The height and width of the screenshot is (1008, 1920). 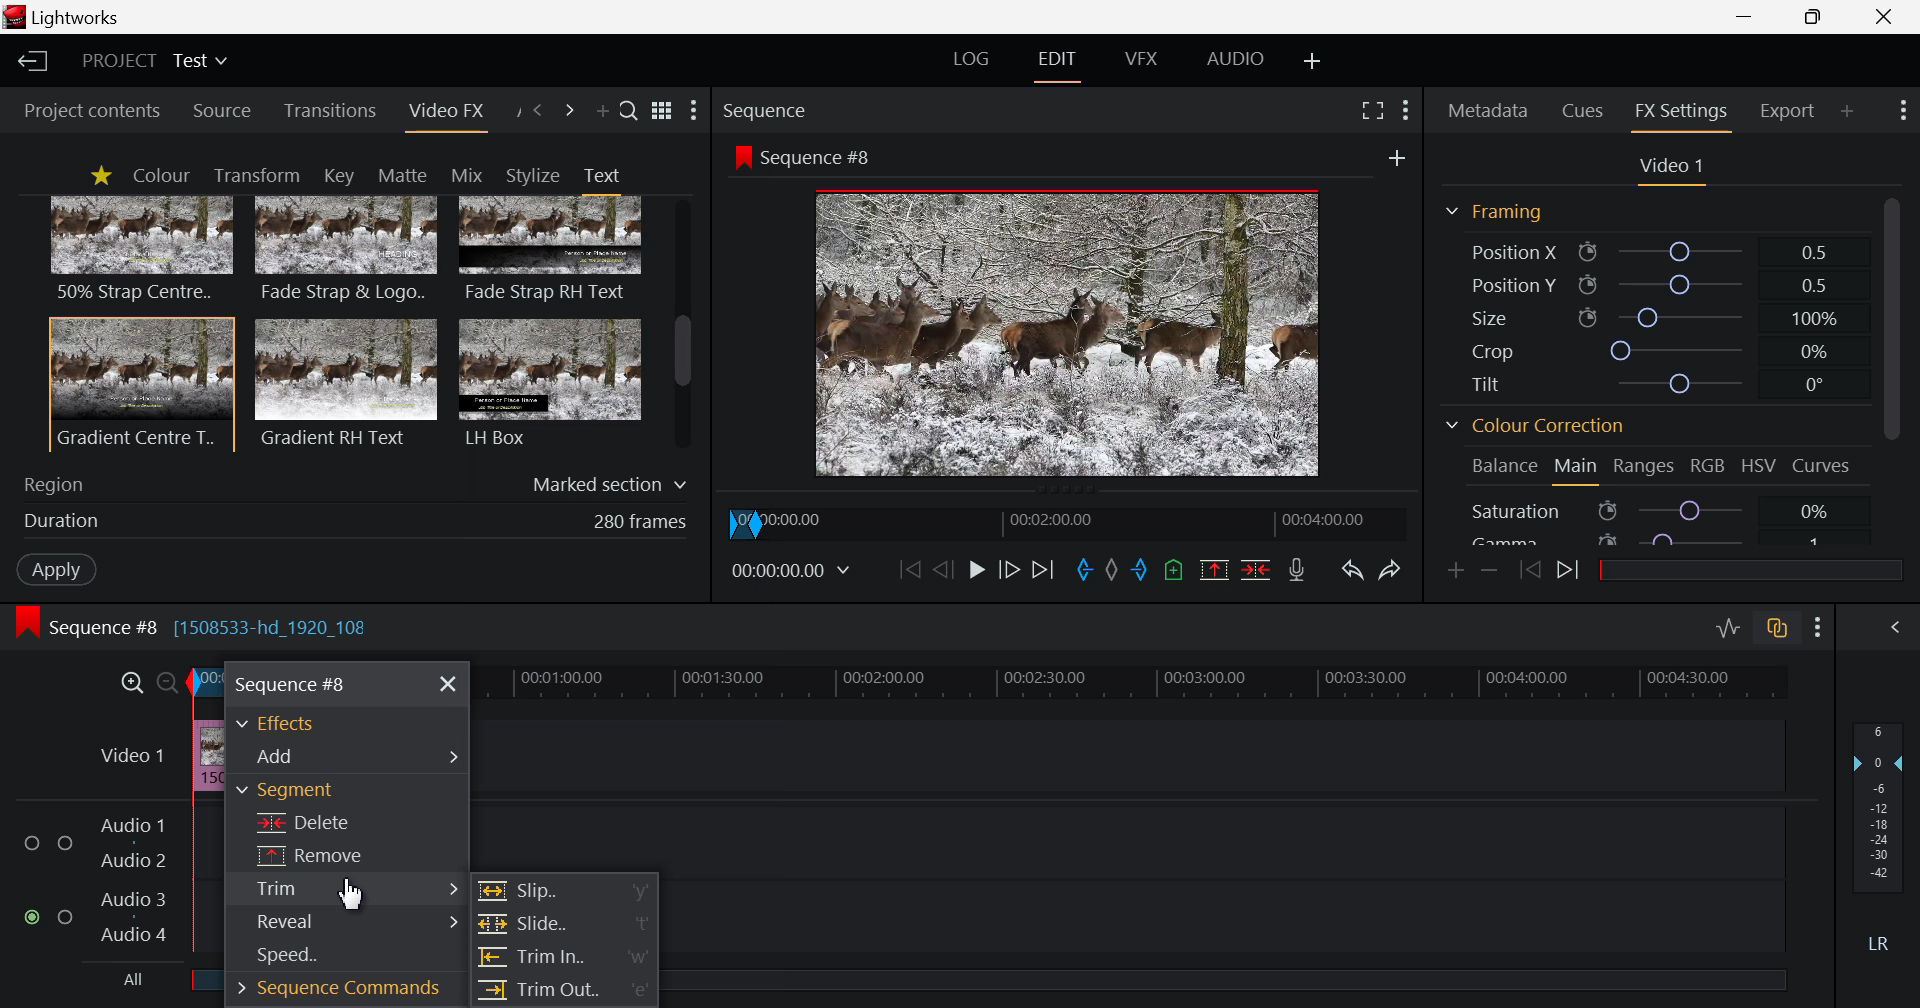 I want to click on Frame Time, so click(x=796, y=571).